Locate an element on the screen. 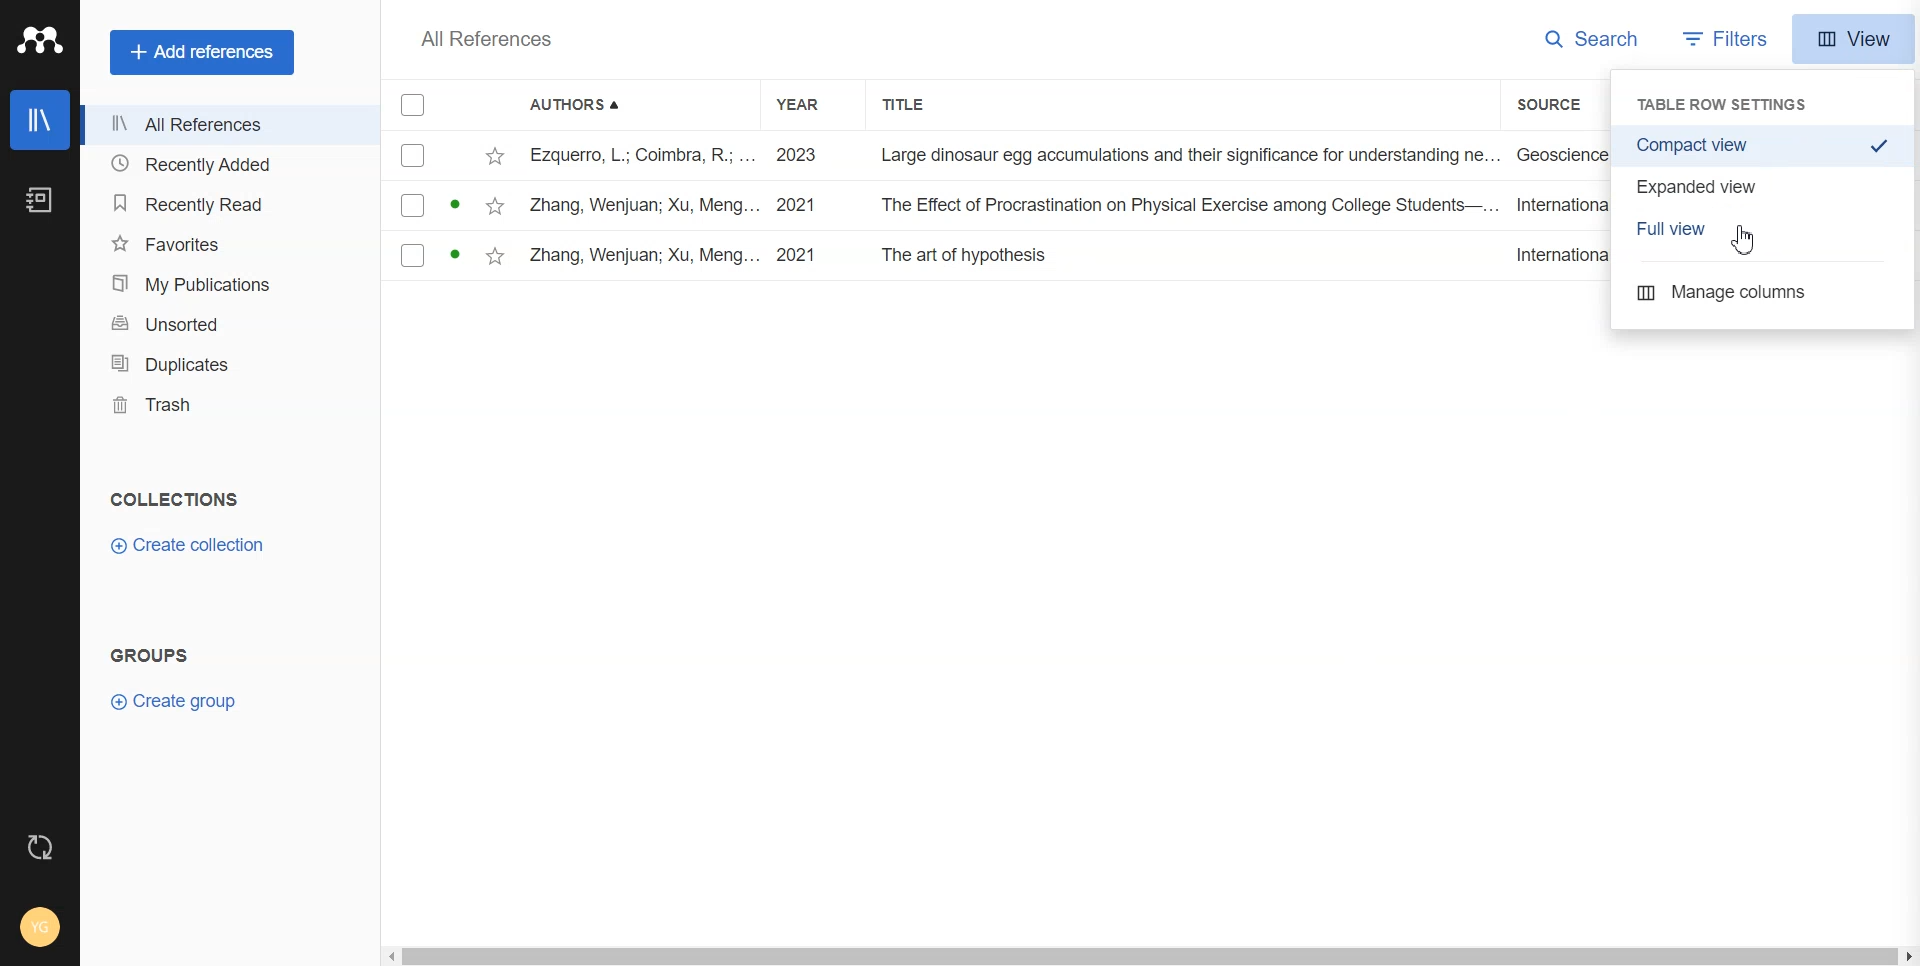 The width and height of the screenshot is (1920, 966). File is located at coordinates (998, 255).